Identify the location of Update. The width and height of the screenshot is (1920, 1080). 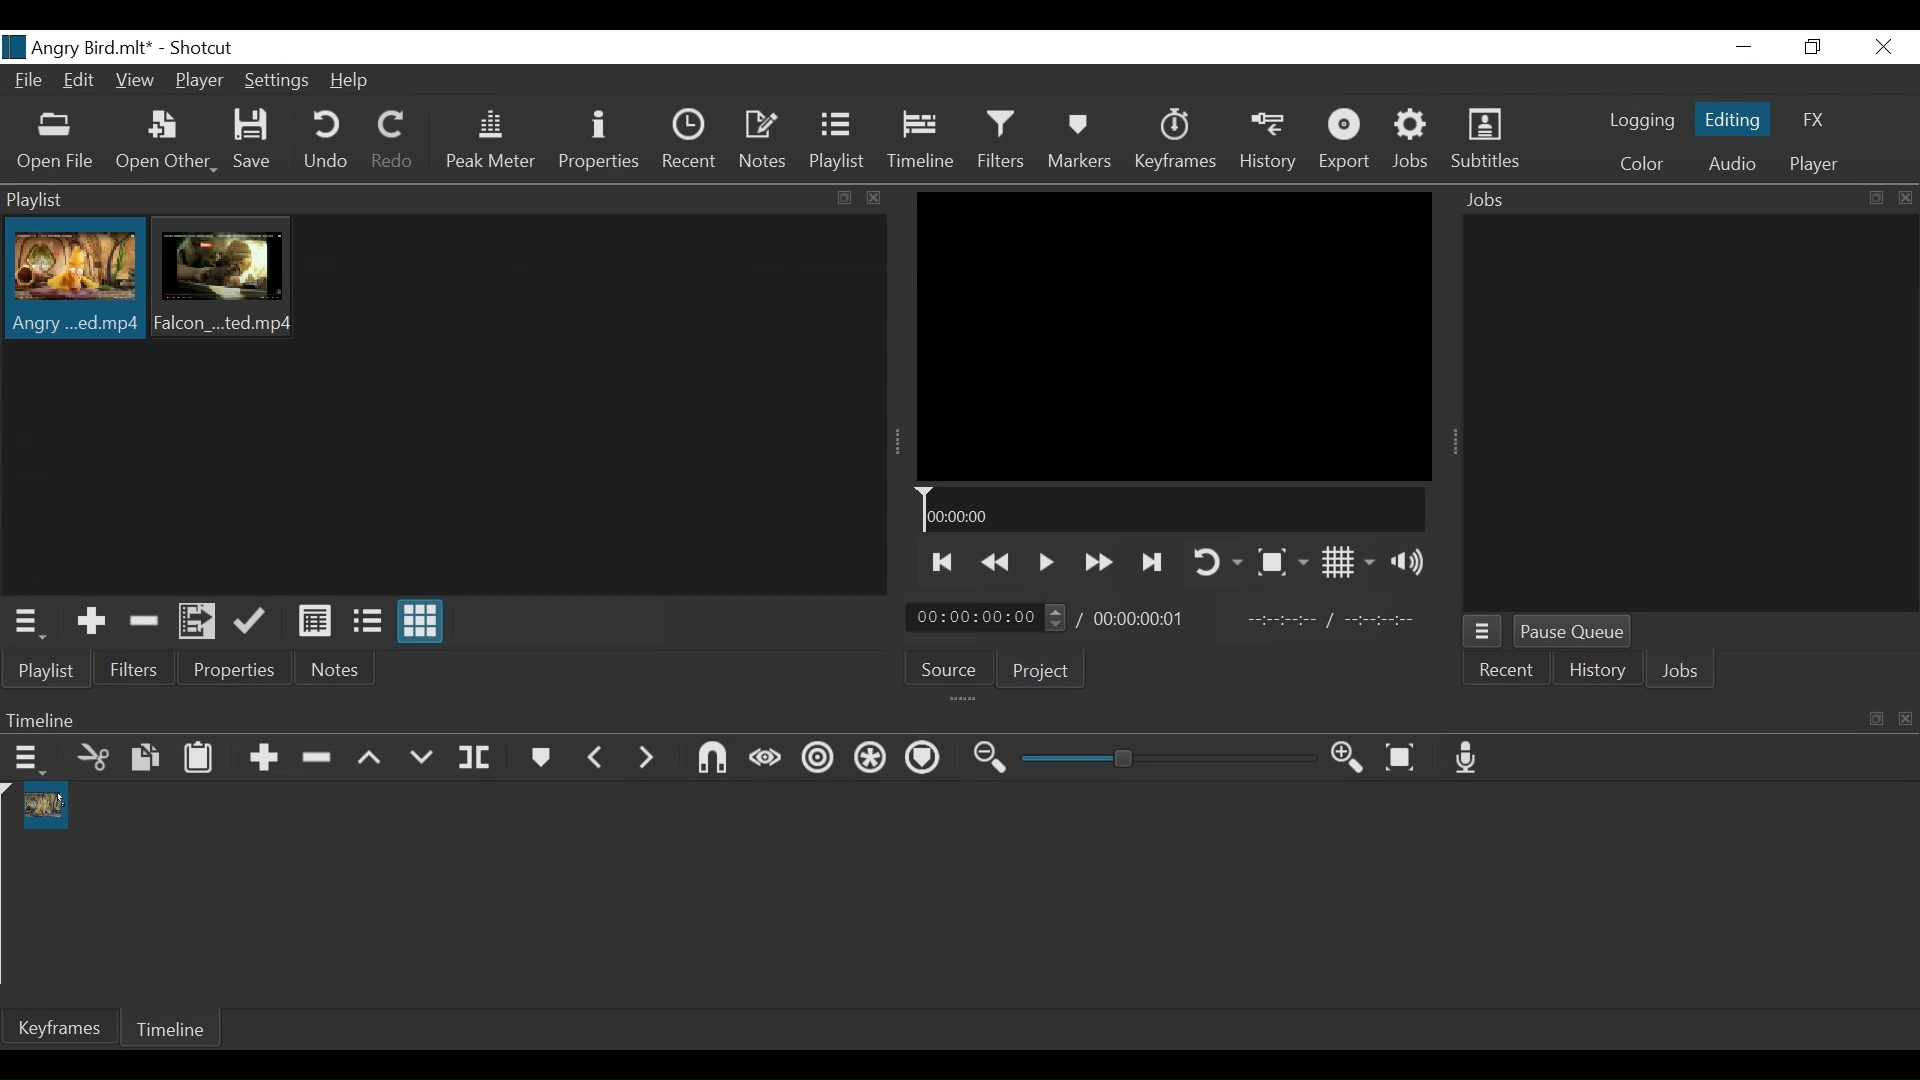
(254, 621).